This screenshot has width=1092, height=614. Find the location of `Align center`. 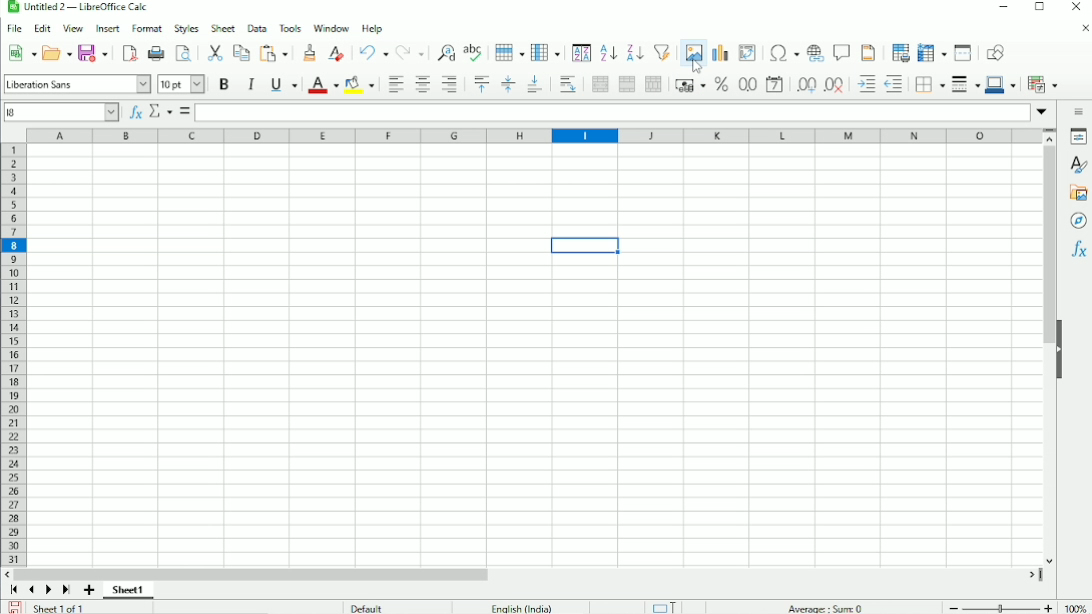

Align center is located at coordinates (421, 85).